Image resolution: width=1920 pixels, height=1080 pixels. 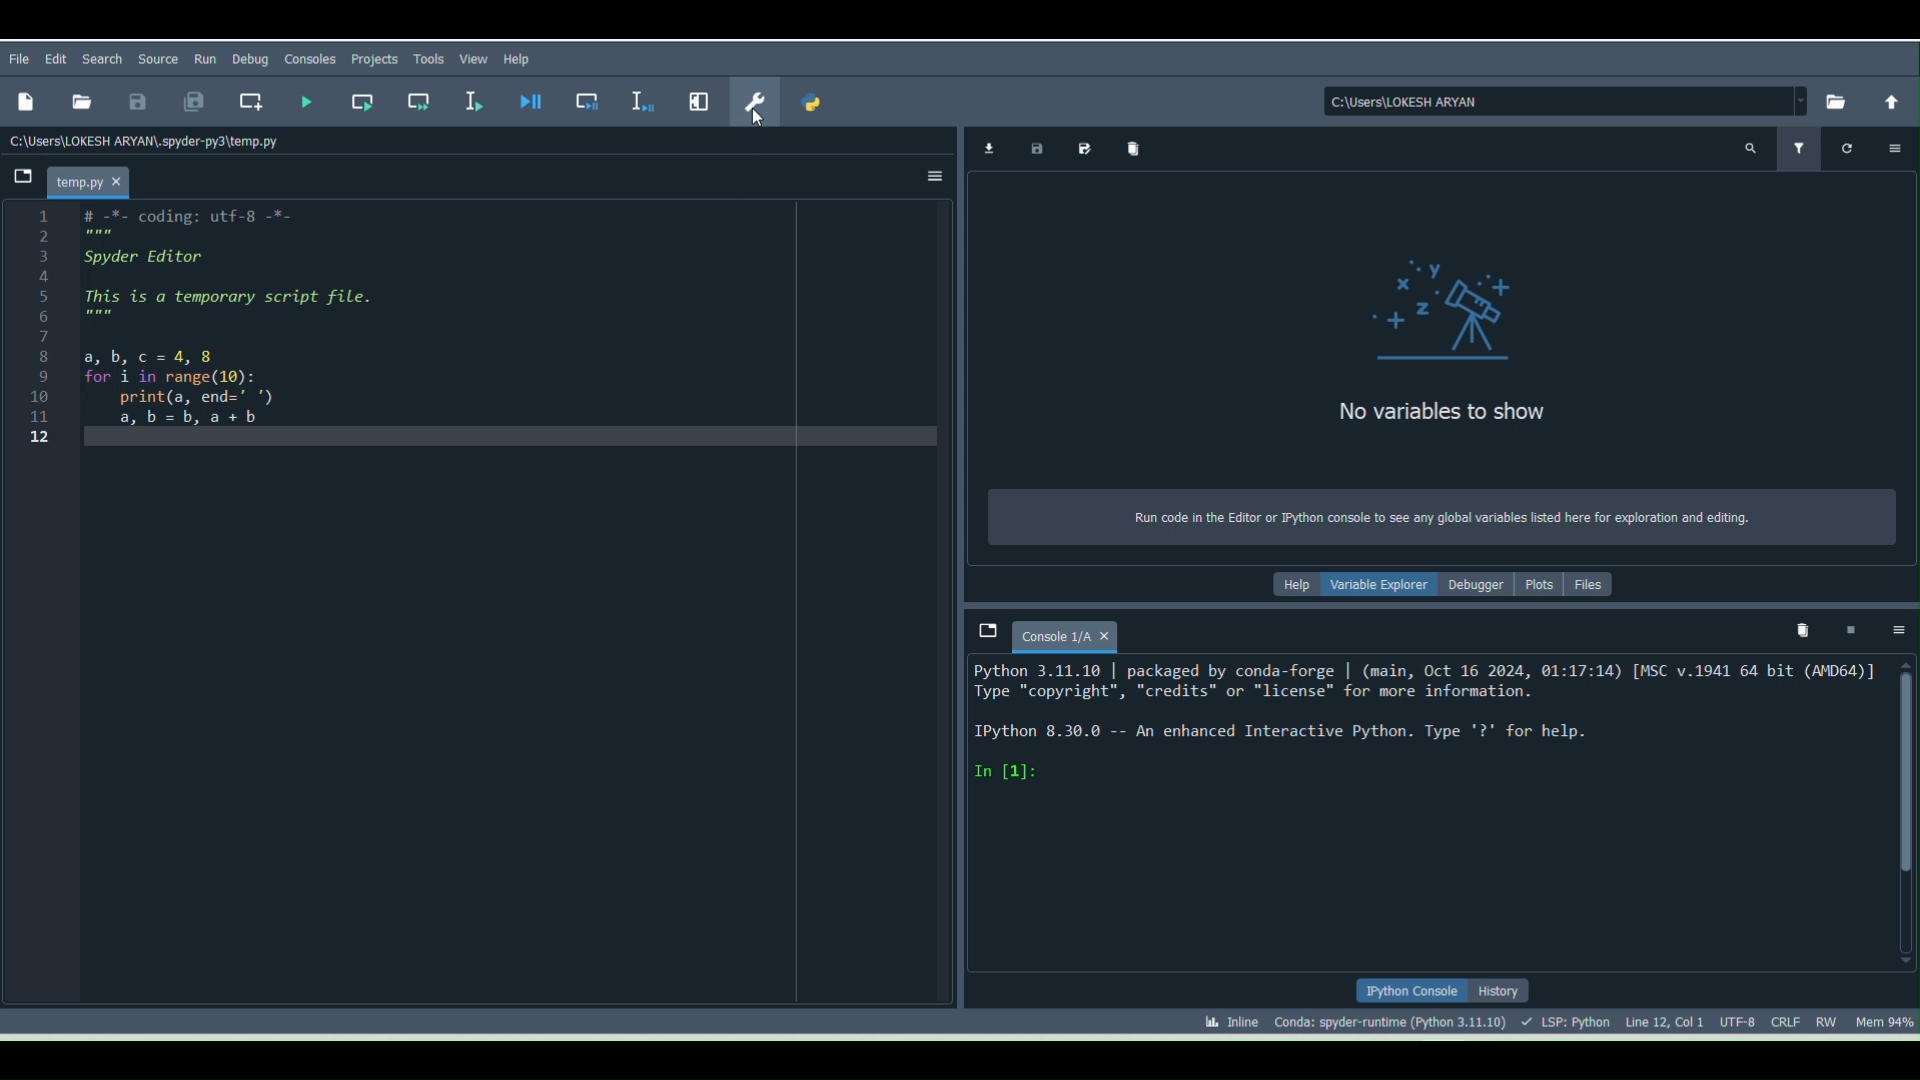 What do you see at coordinates (1567, 101) in the screenshot?
I see `File path` at bounding box center [1567, 101].